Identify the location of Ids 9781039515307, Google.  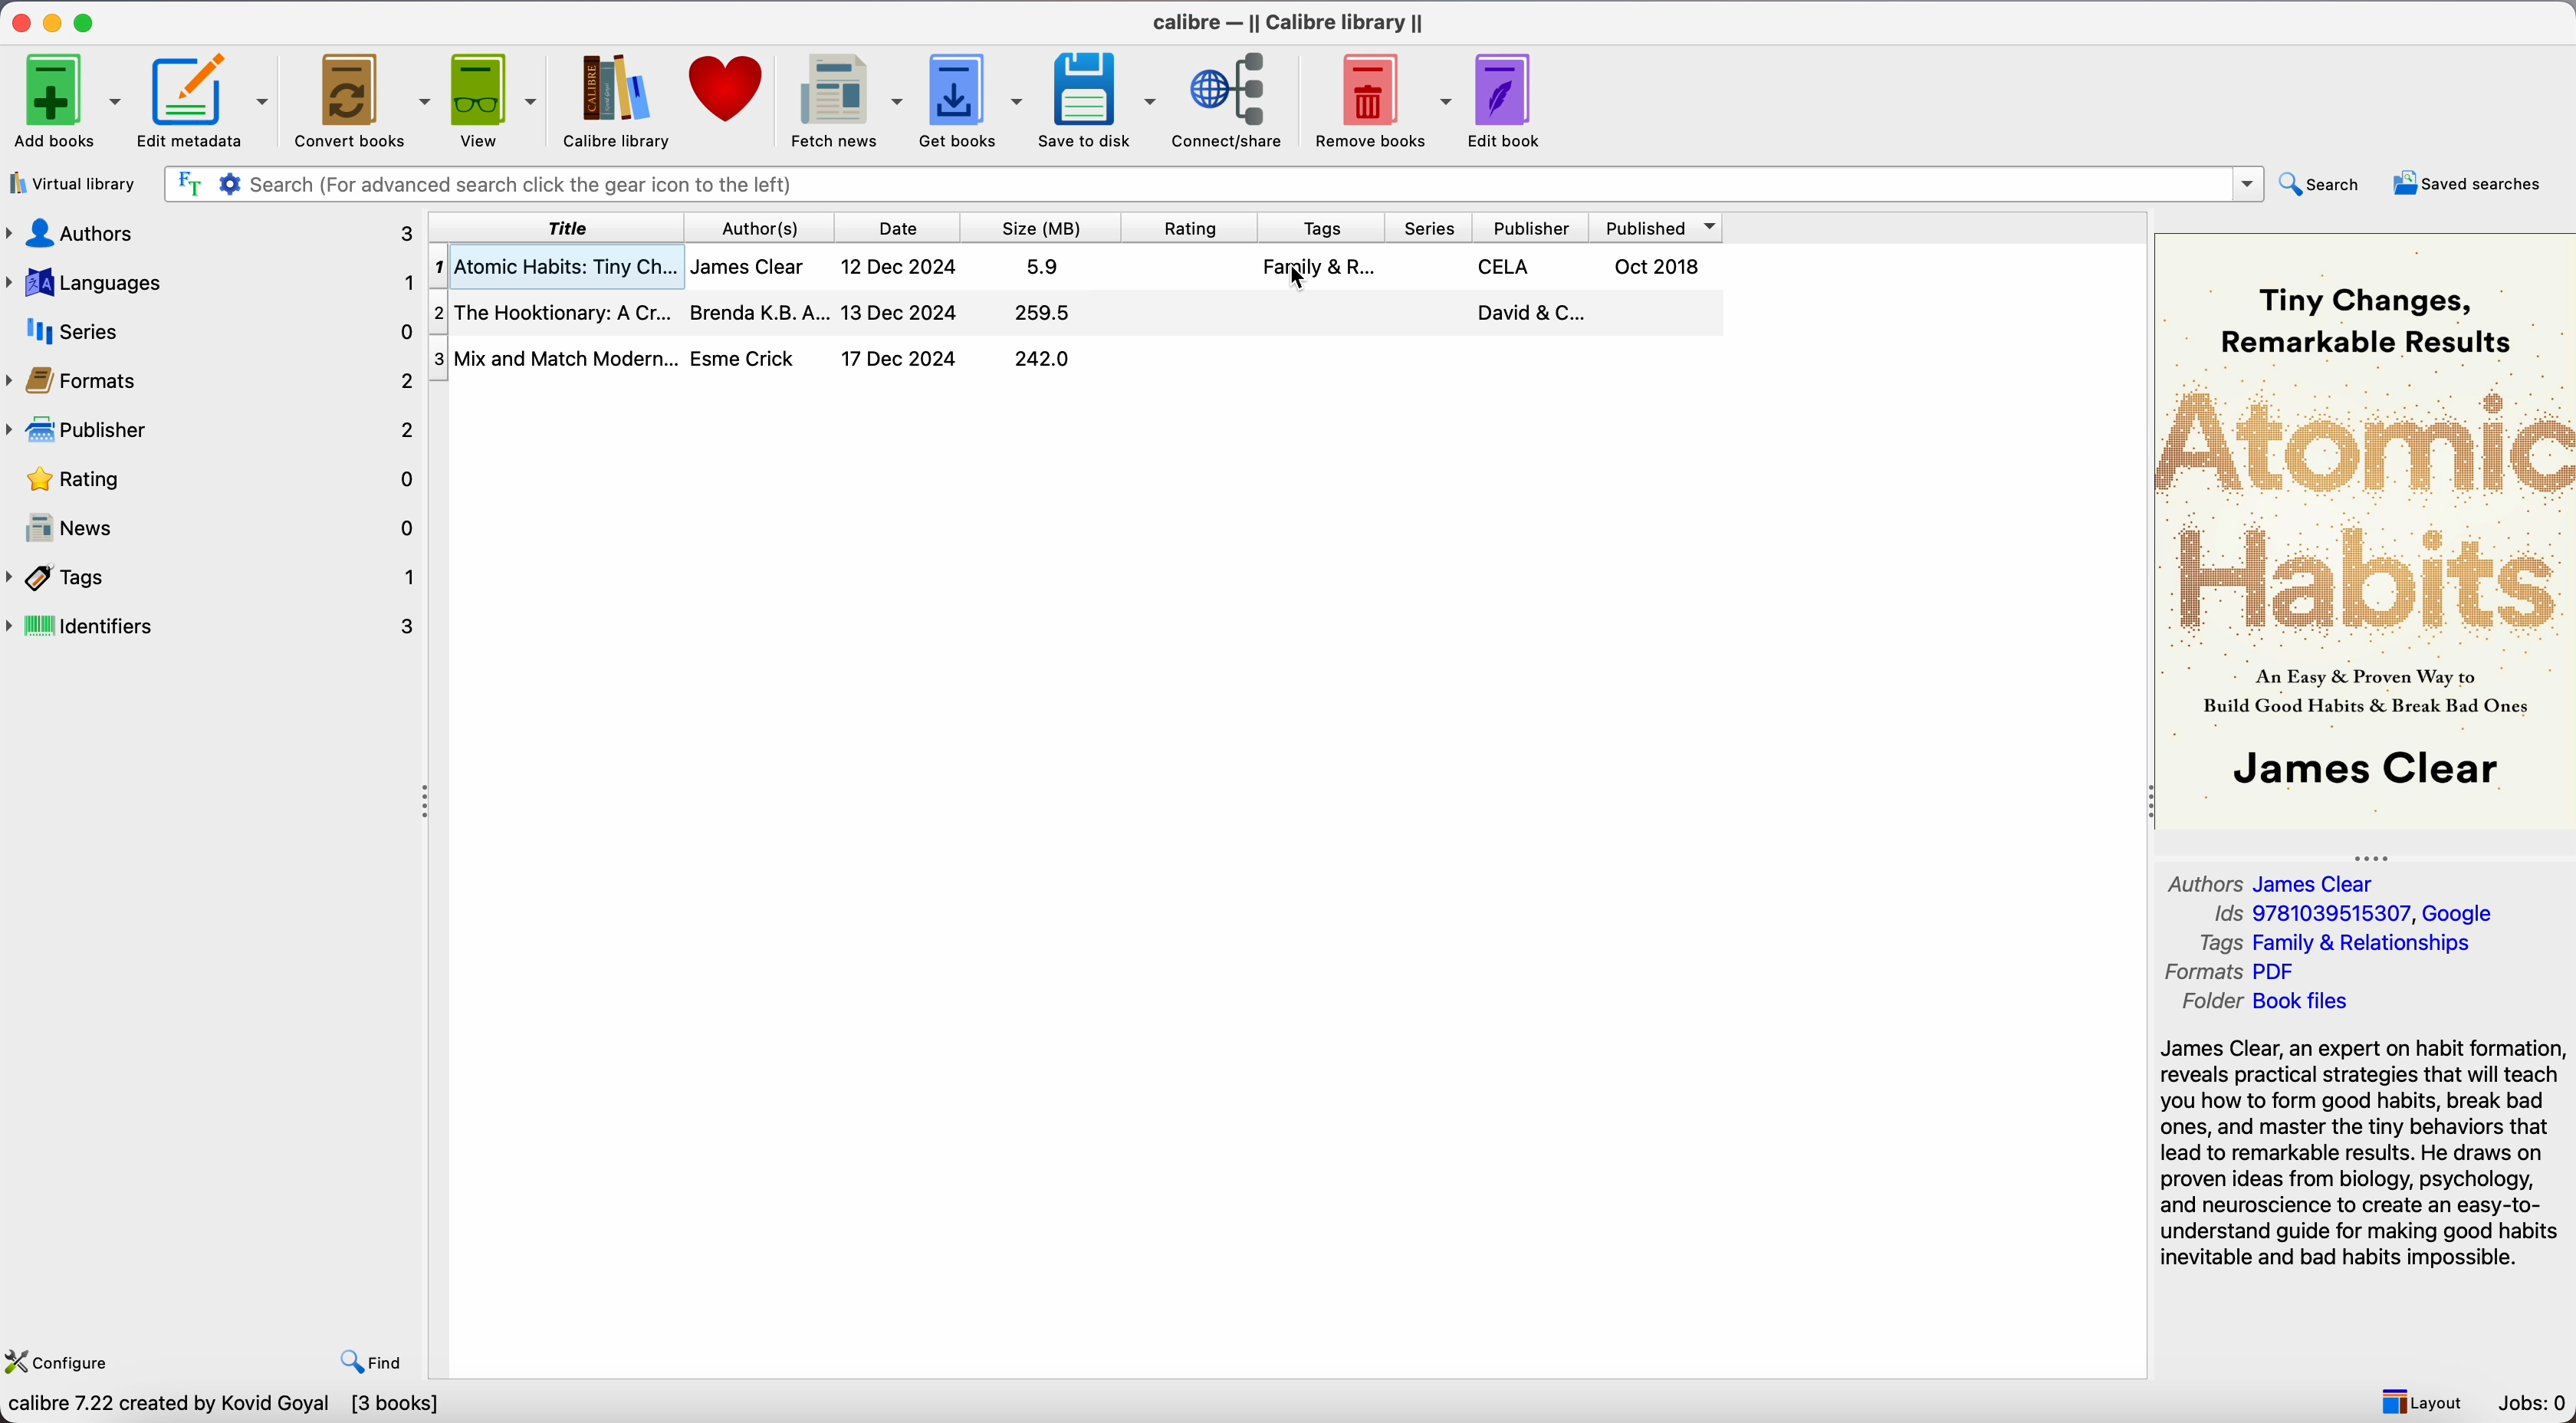
(2347, 914).